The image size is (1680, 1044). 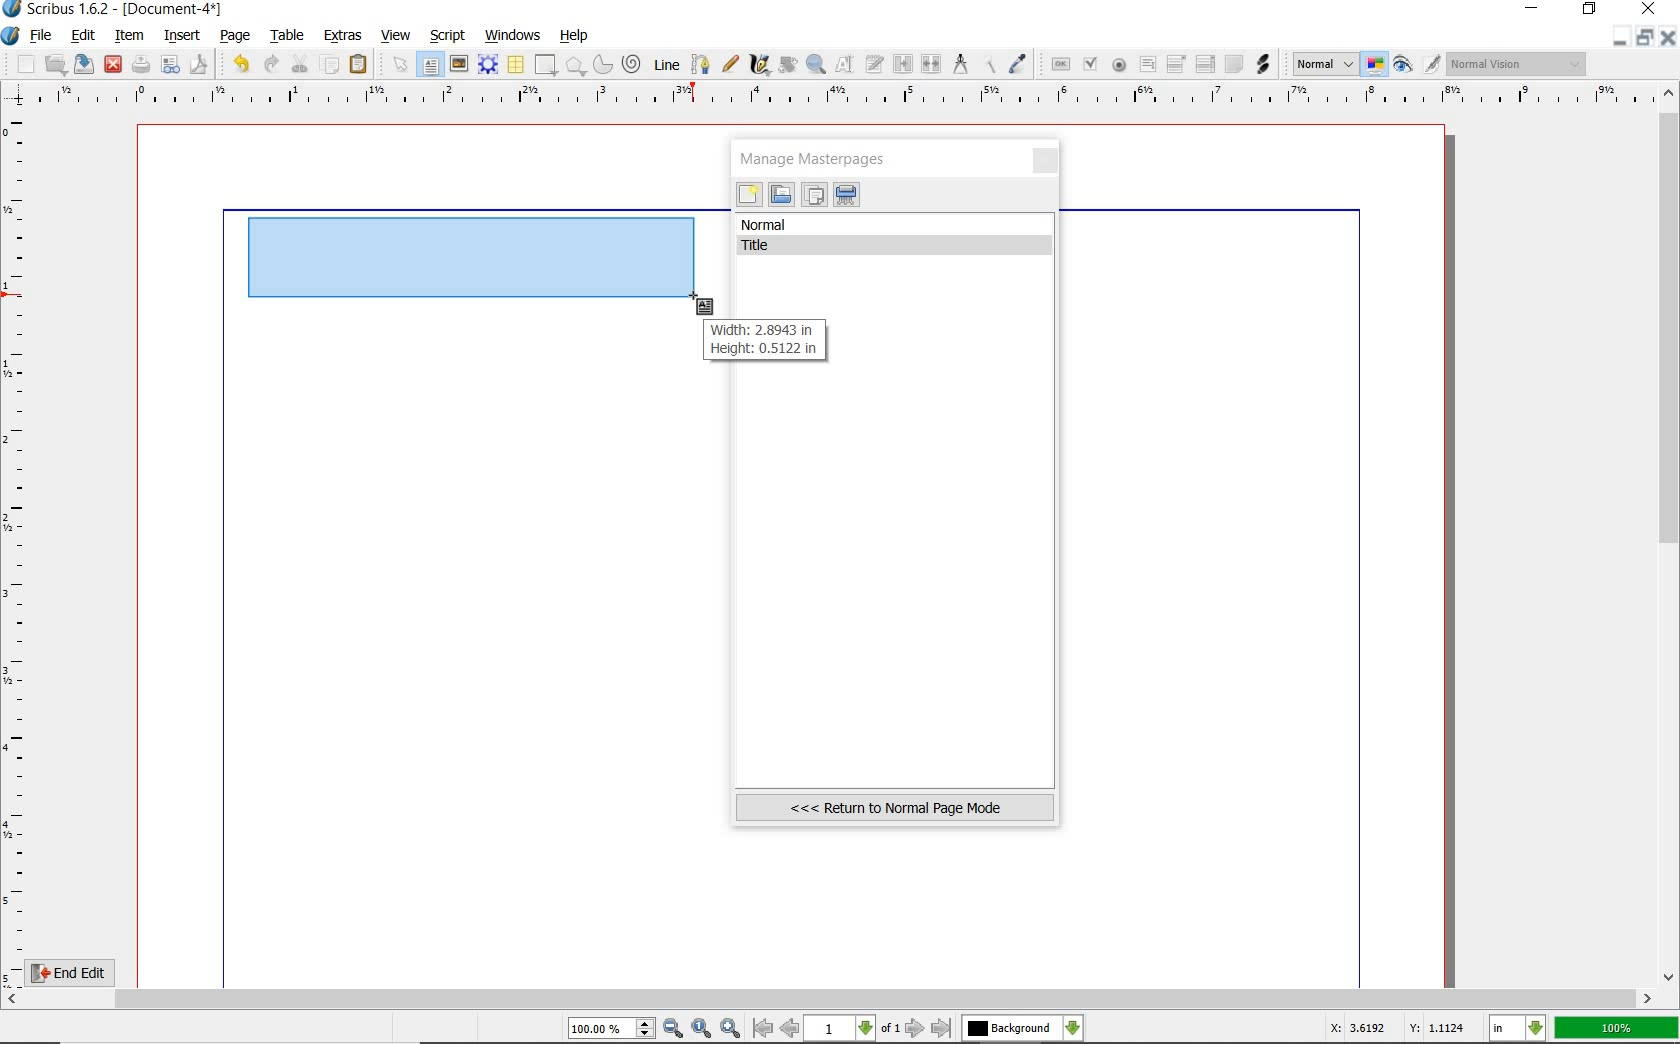 What do you see at coordinates (141, 64) in the screenshot?
I see `print` at bounding box center [141, 64].